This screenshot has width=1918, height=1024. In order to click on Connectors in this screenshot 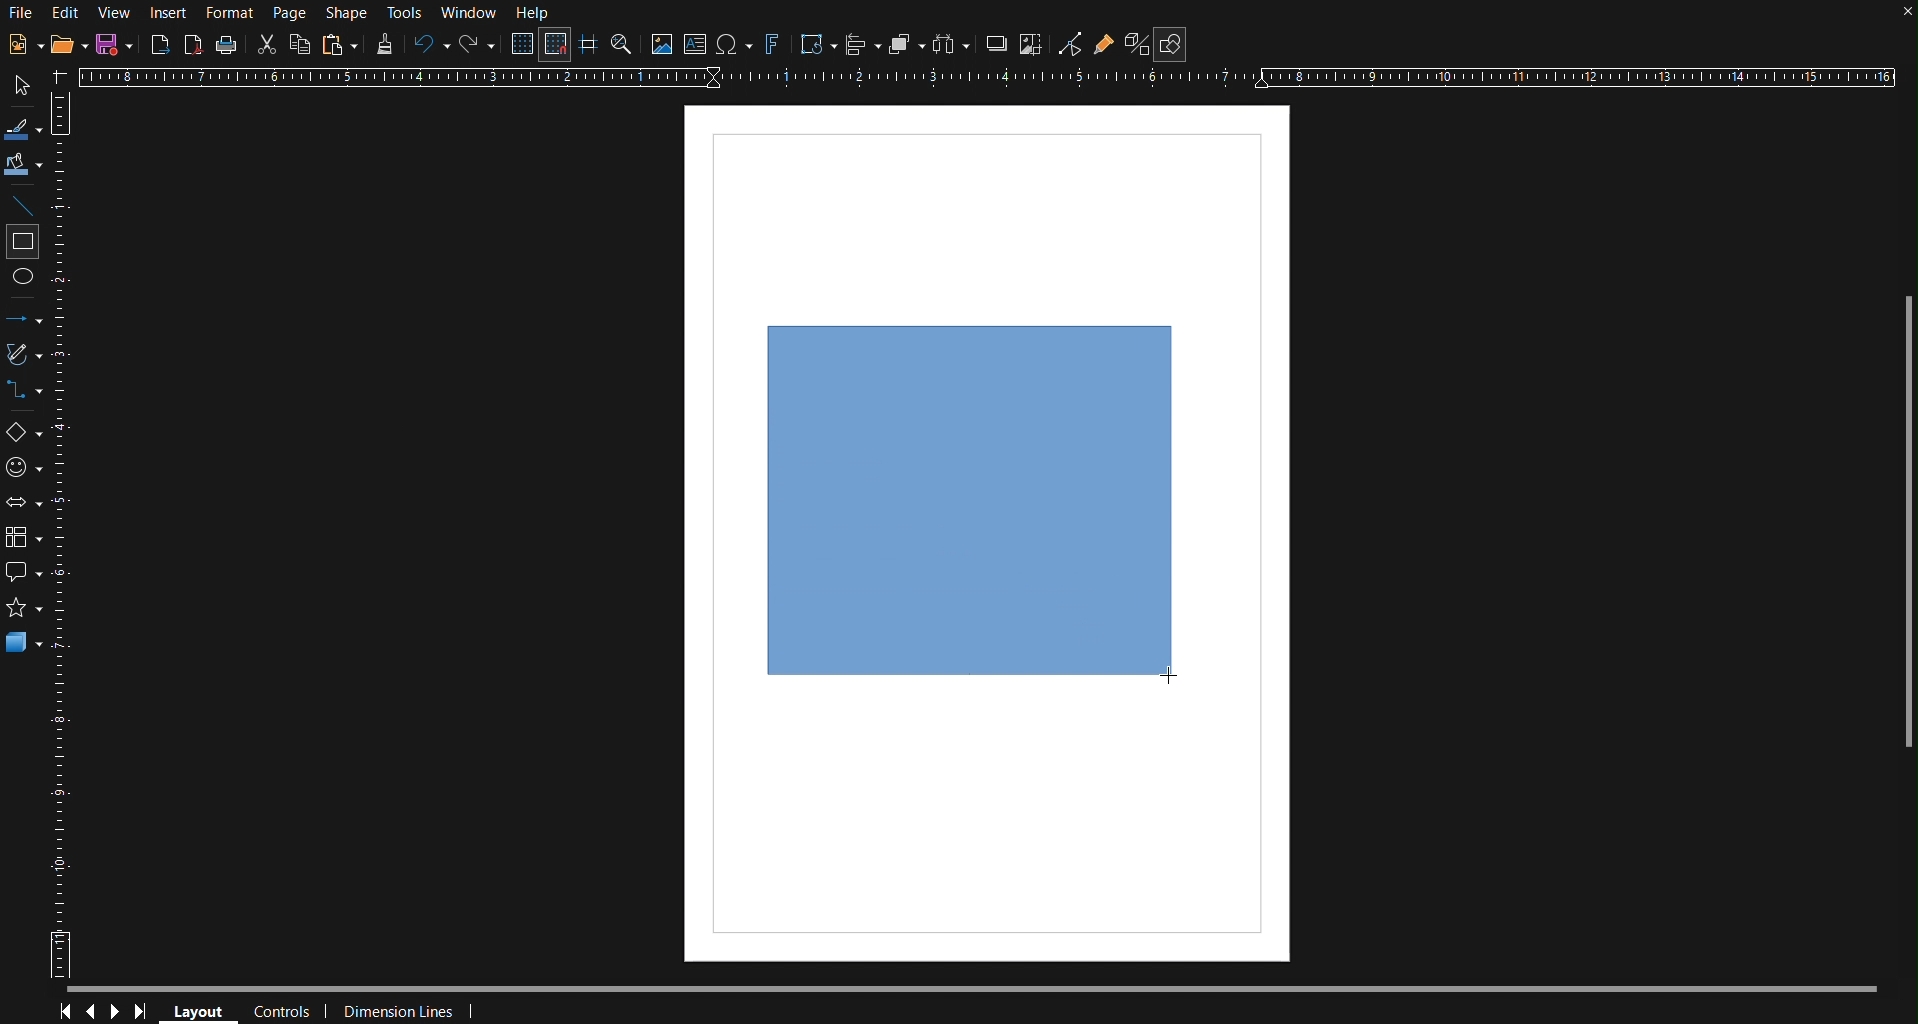, I will do `click(25, 391)`.